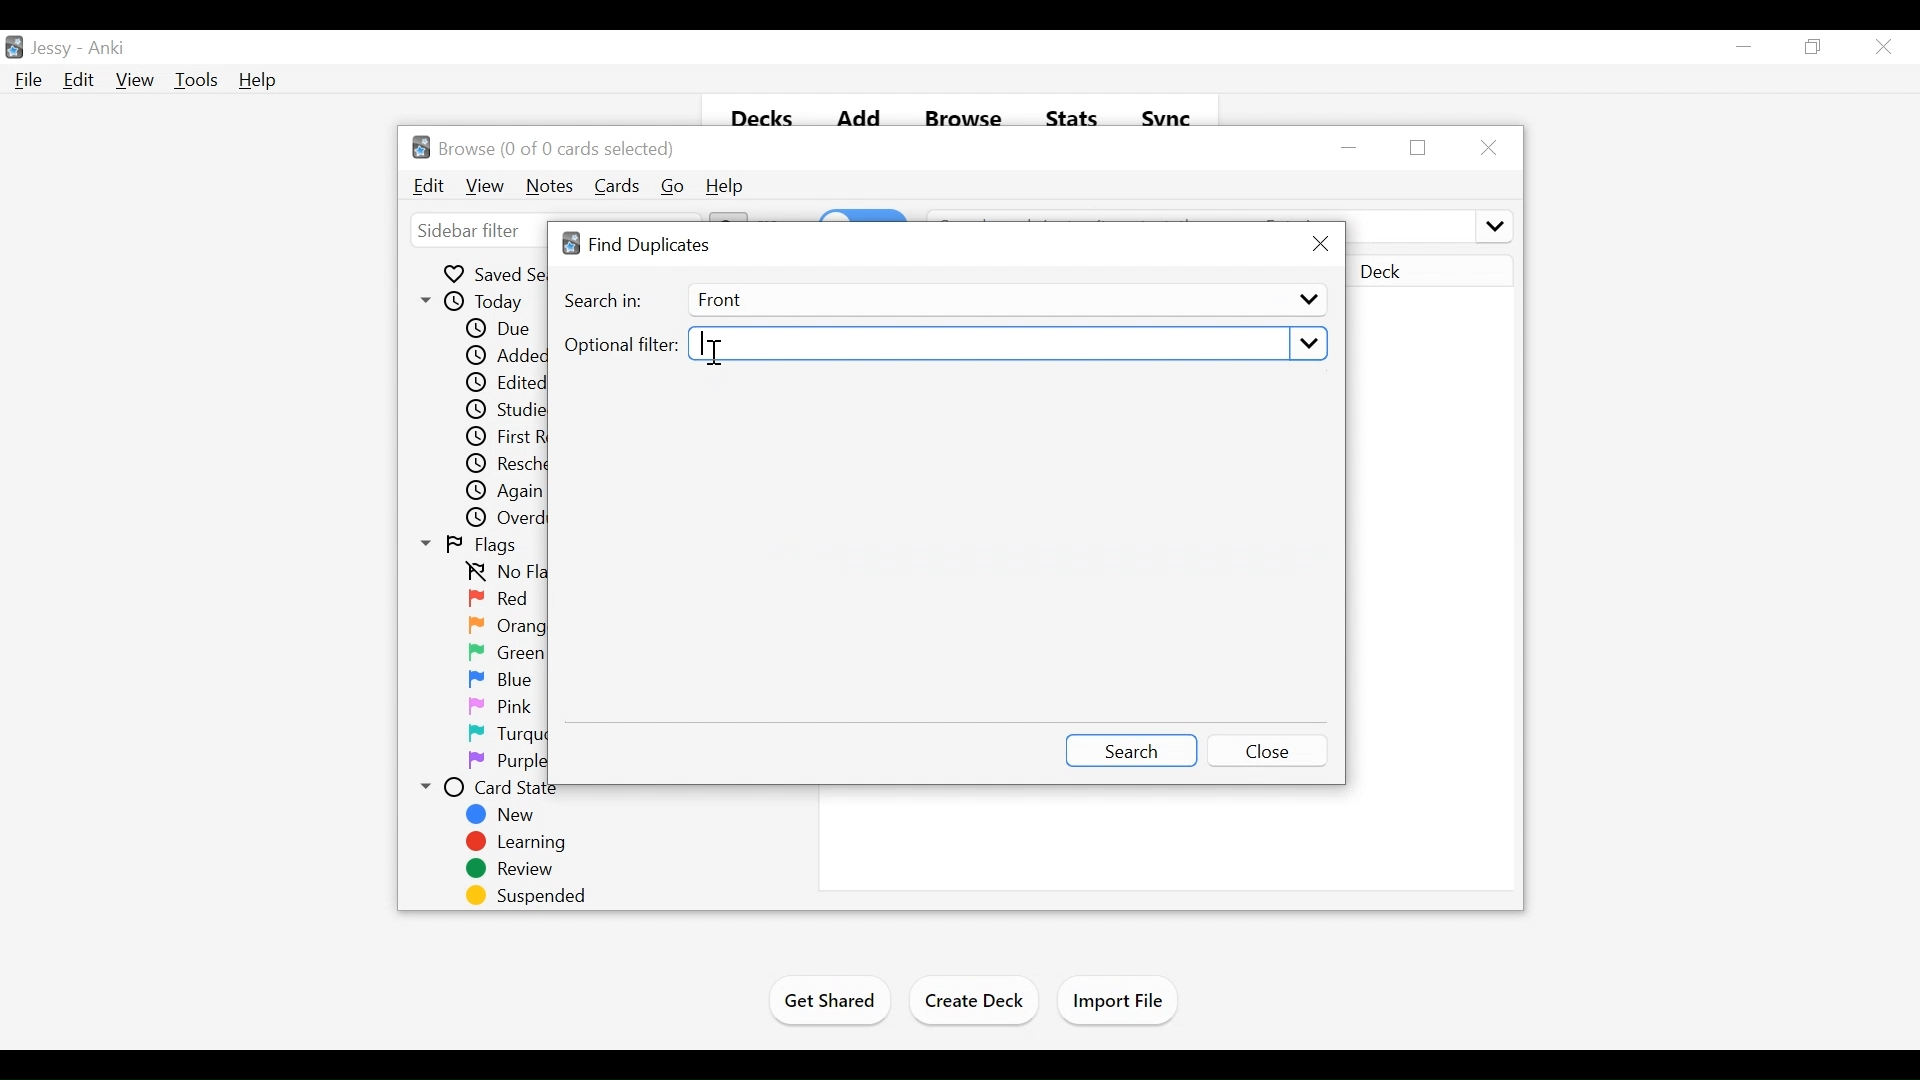 The image size is (1920, 1080). Describe the element at coordinates (1744, 46) in the screenshot. I see `minimize` at that location.